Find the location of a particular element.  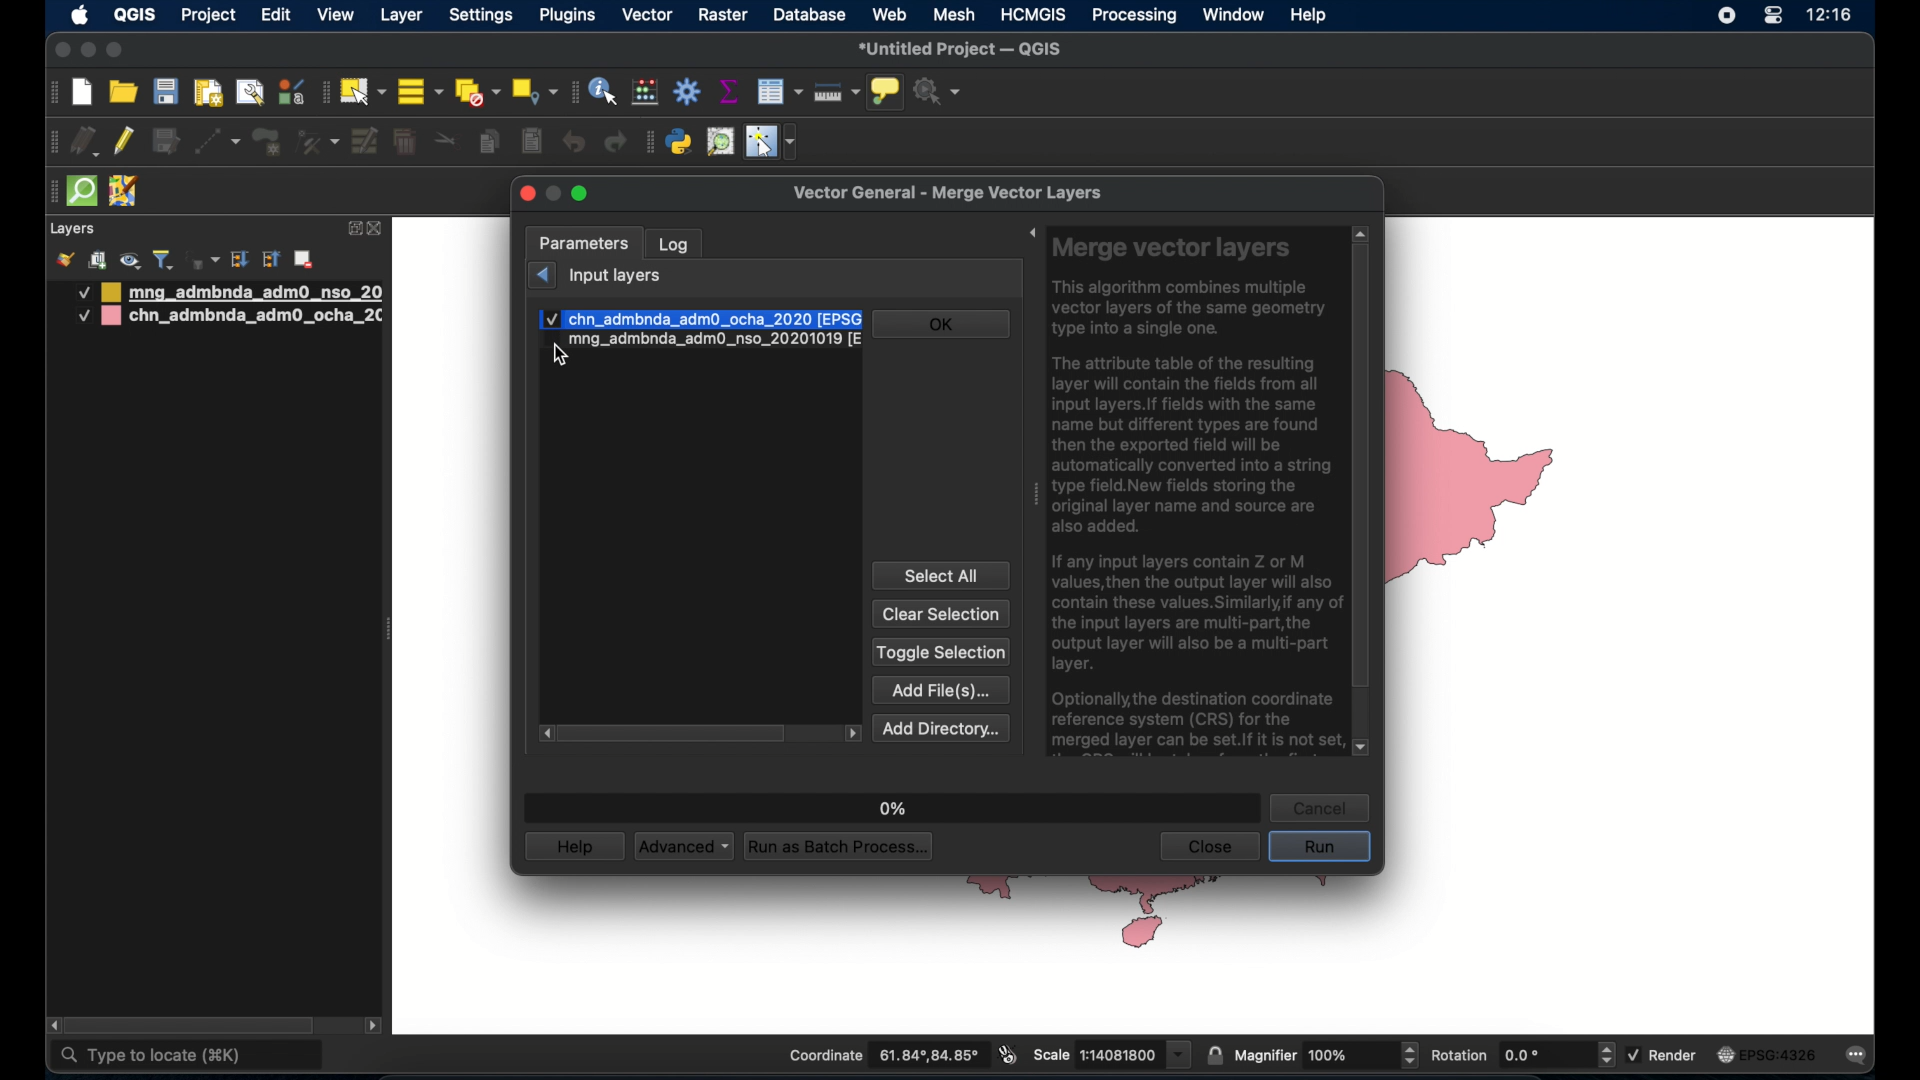

maximize is located at coordinates (584, 196).